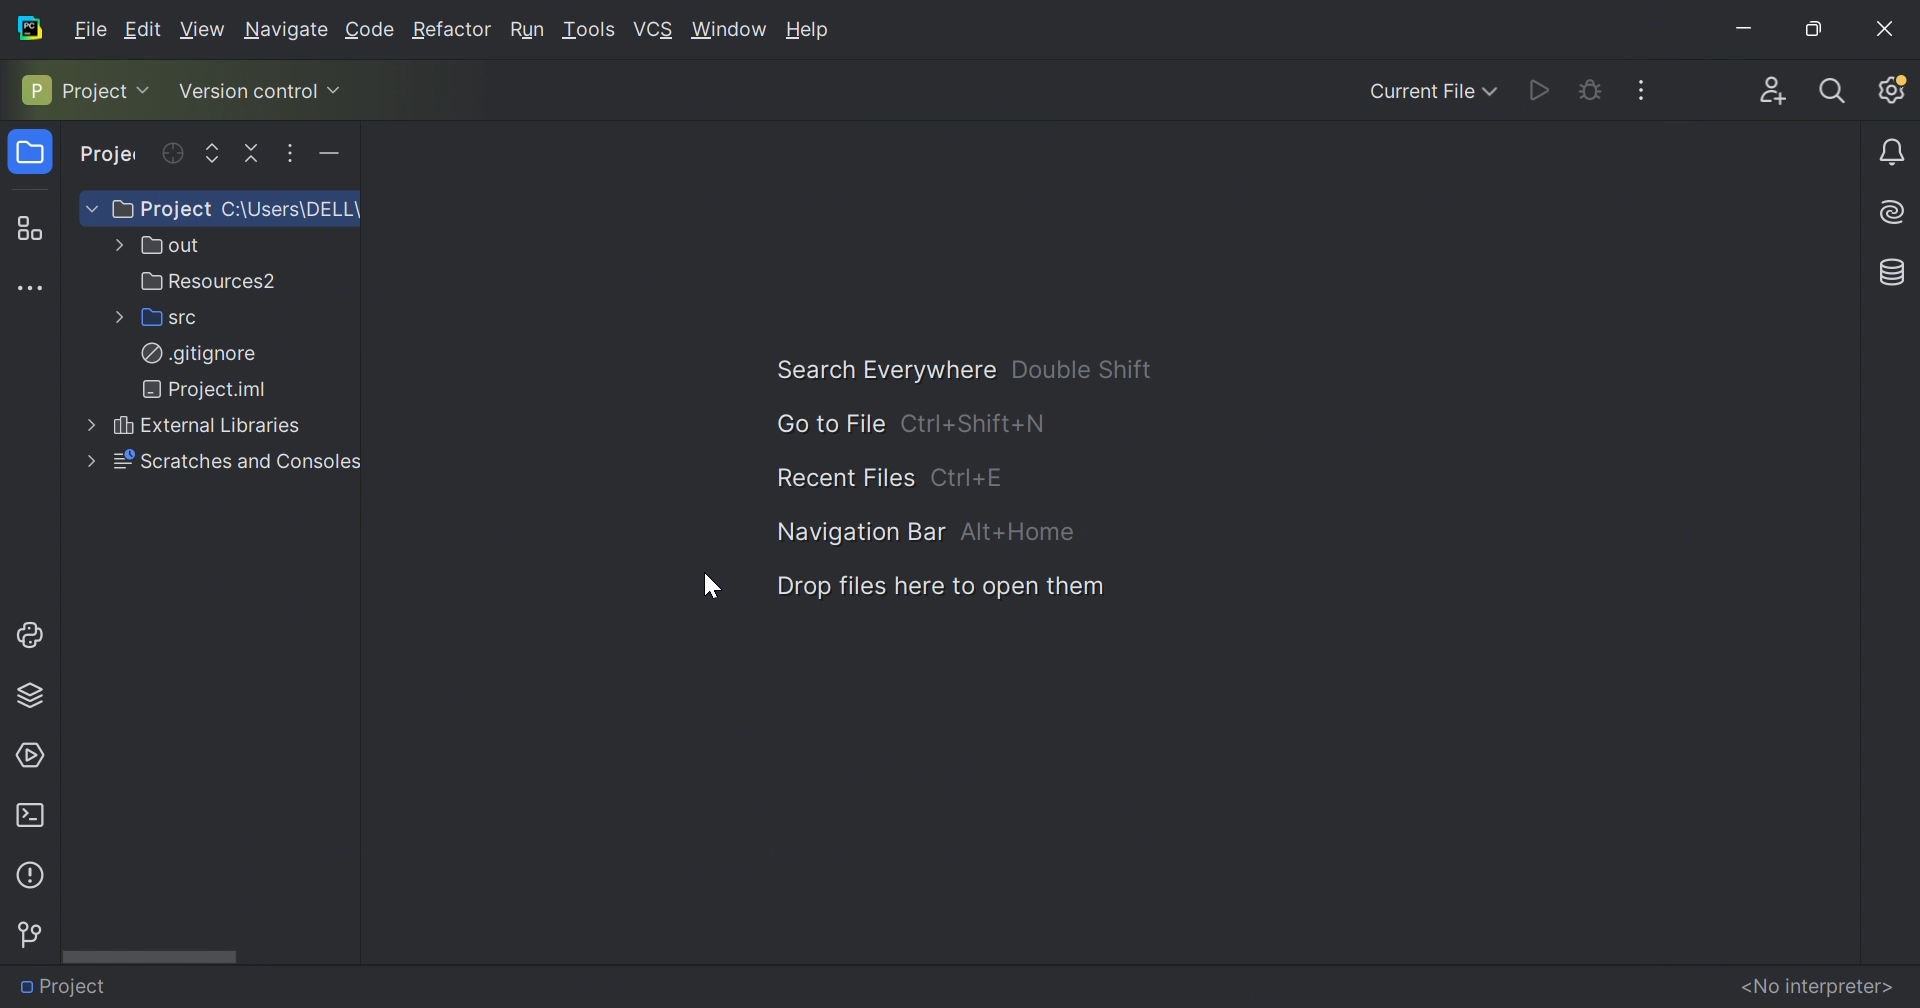  Describe the element at coordinates (1078, 366) in the screenshot. I see `Double Shift` at that location.